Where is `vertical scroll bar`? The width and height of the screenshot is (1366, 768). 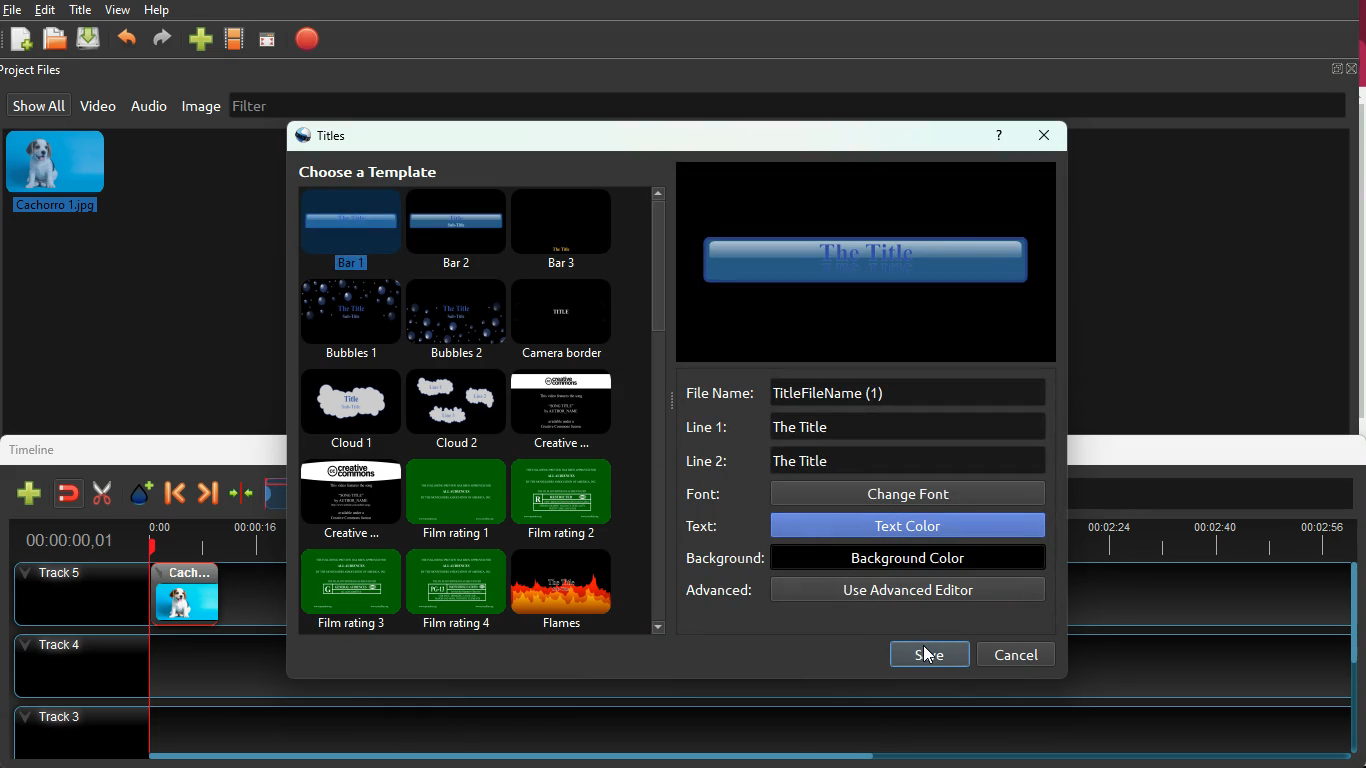
vertical scroll bar is located at coordinates (1357, 611).